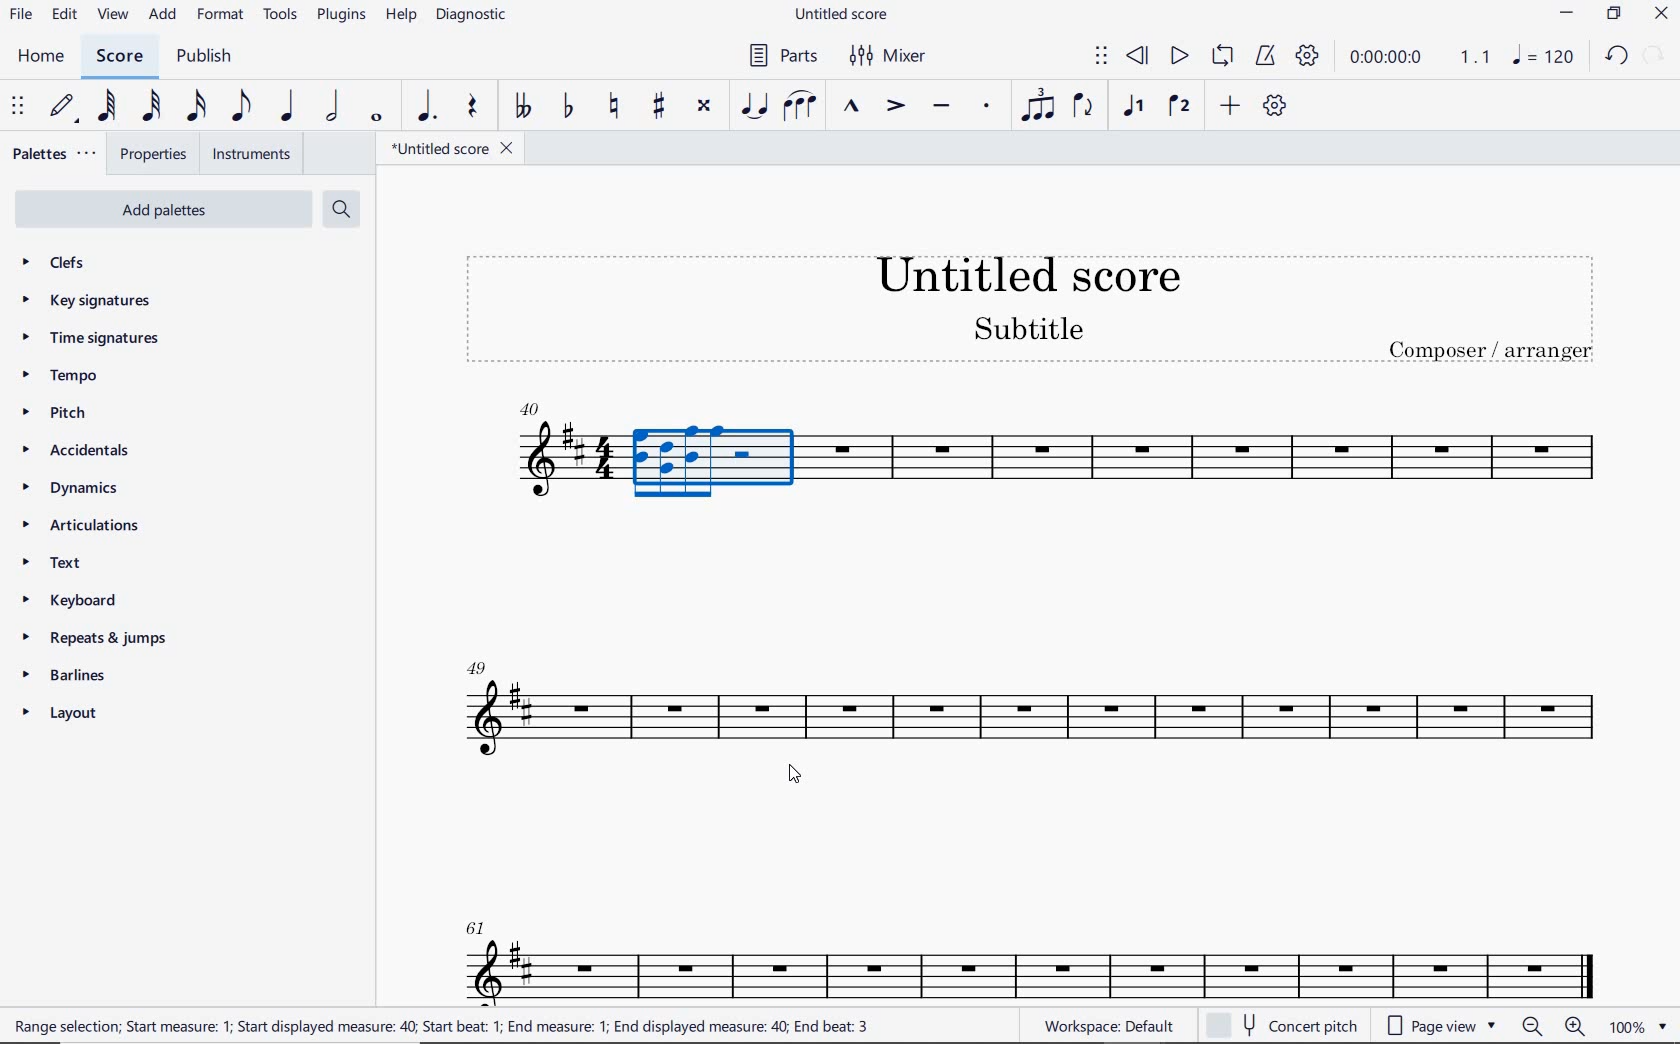  What do you see at coordinates (894, 108) in the screenshot?
I see `ACCENT` at bounding box center [894, 108].